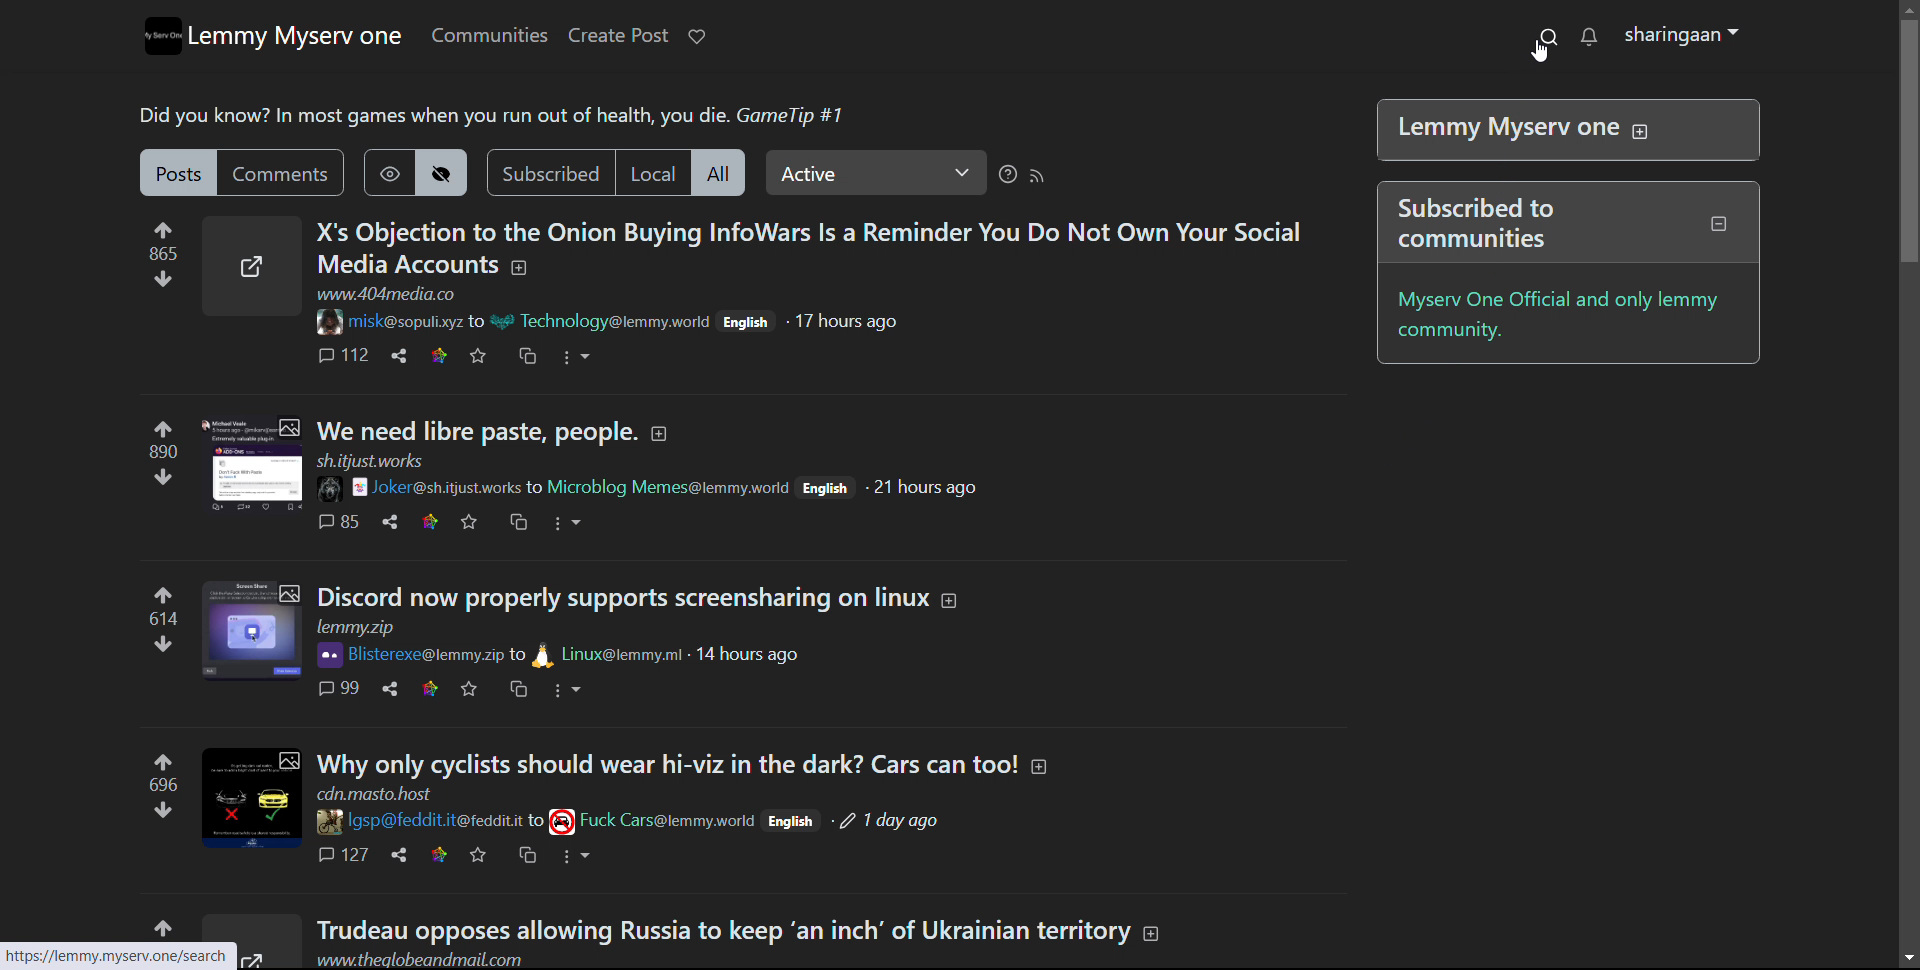 This screenshot has height=970, width=1920. What do you see at coordinates (527, 356) in the screenshot?
I see `cross post` at bounding box center [527, 356].